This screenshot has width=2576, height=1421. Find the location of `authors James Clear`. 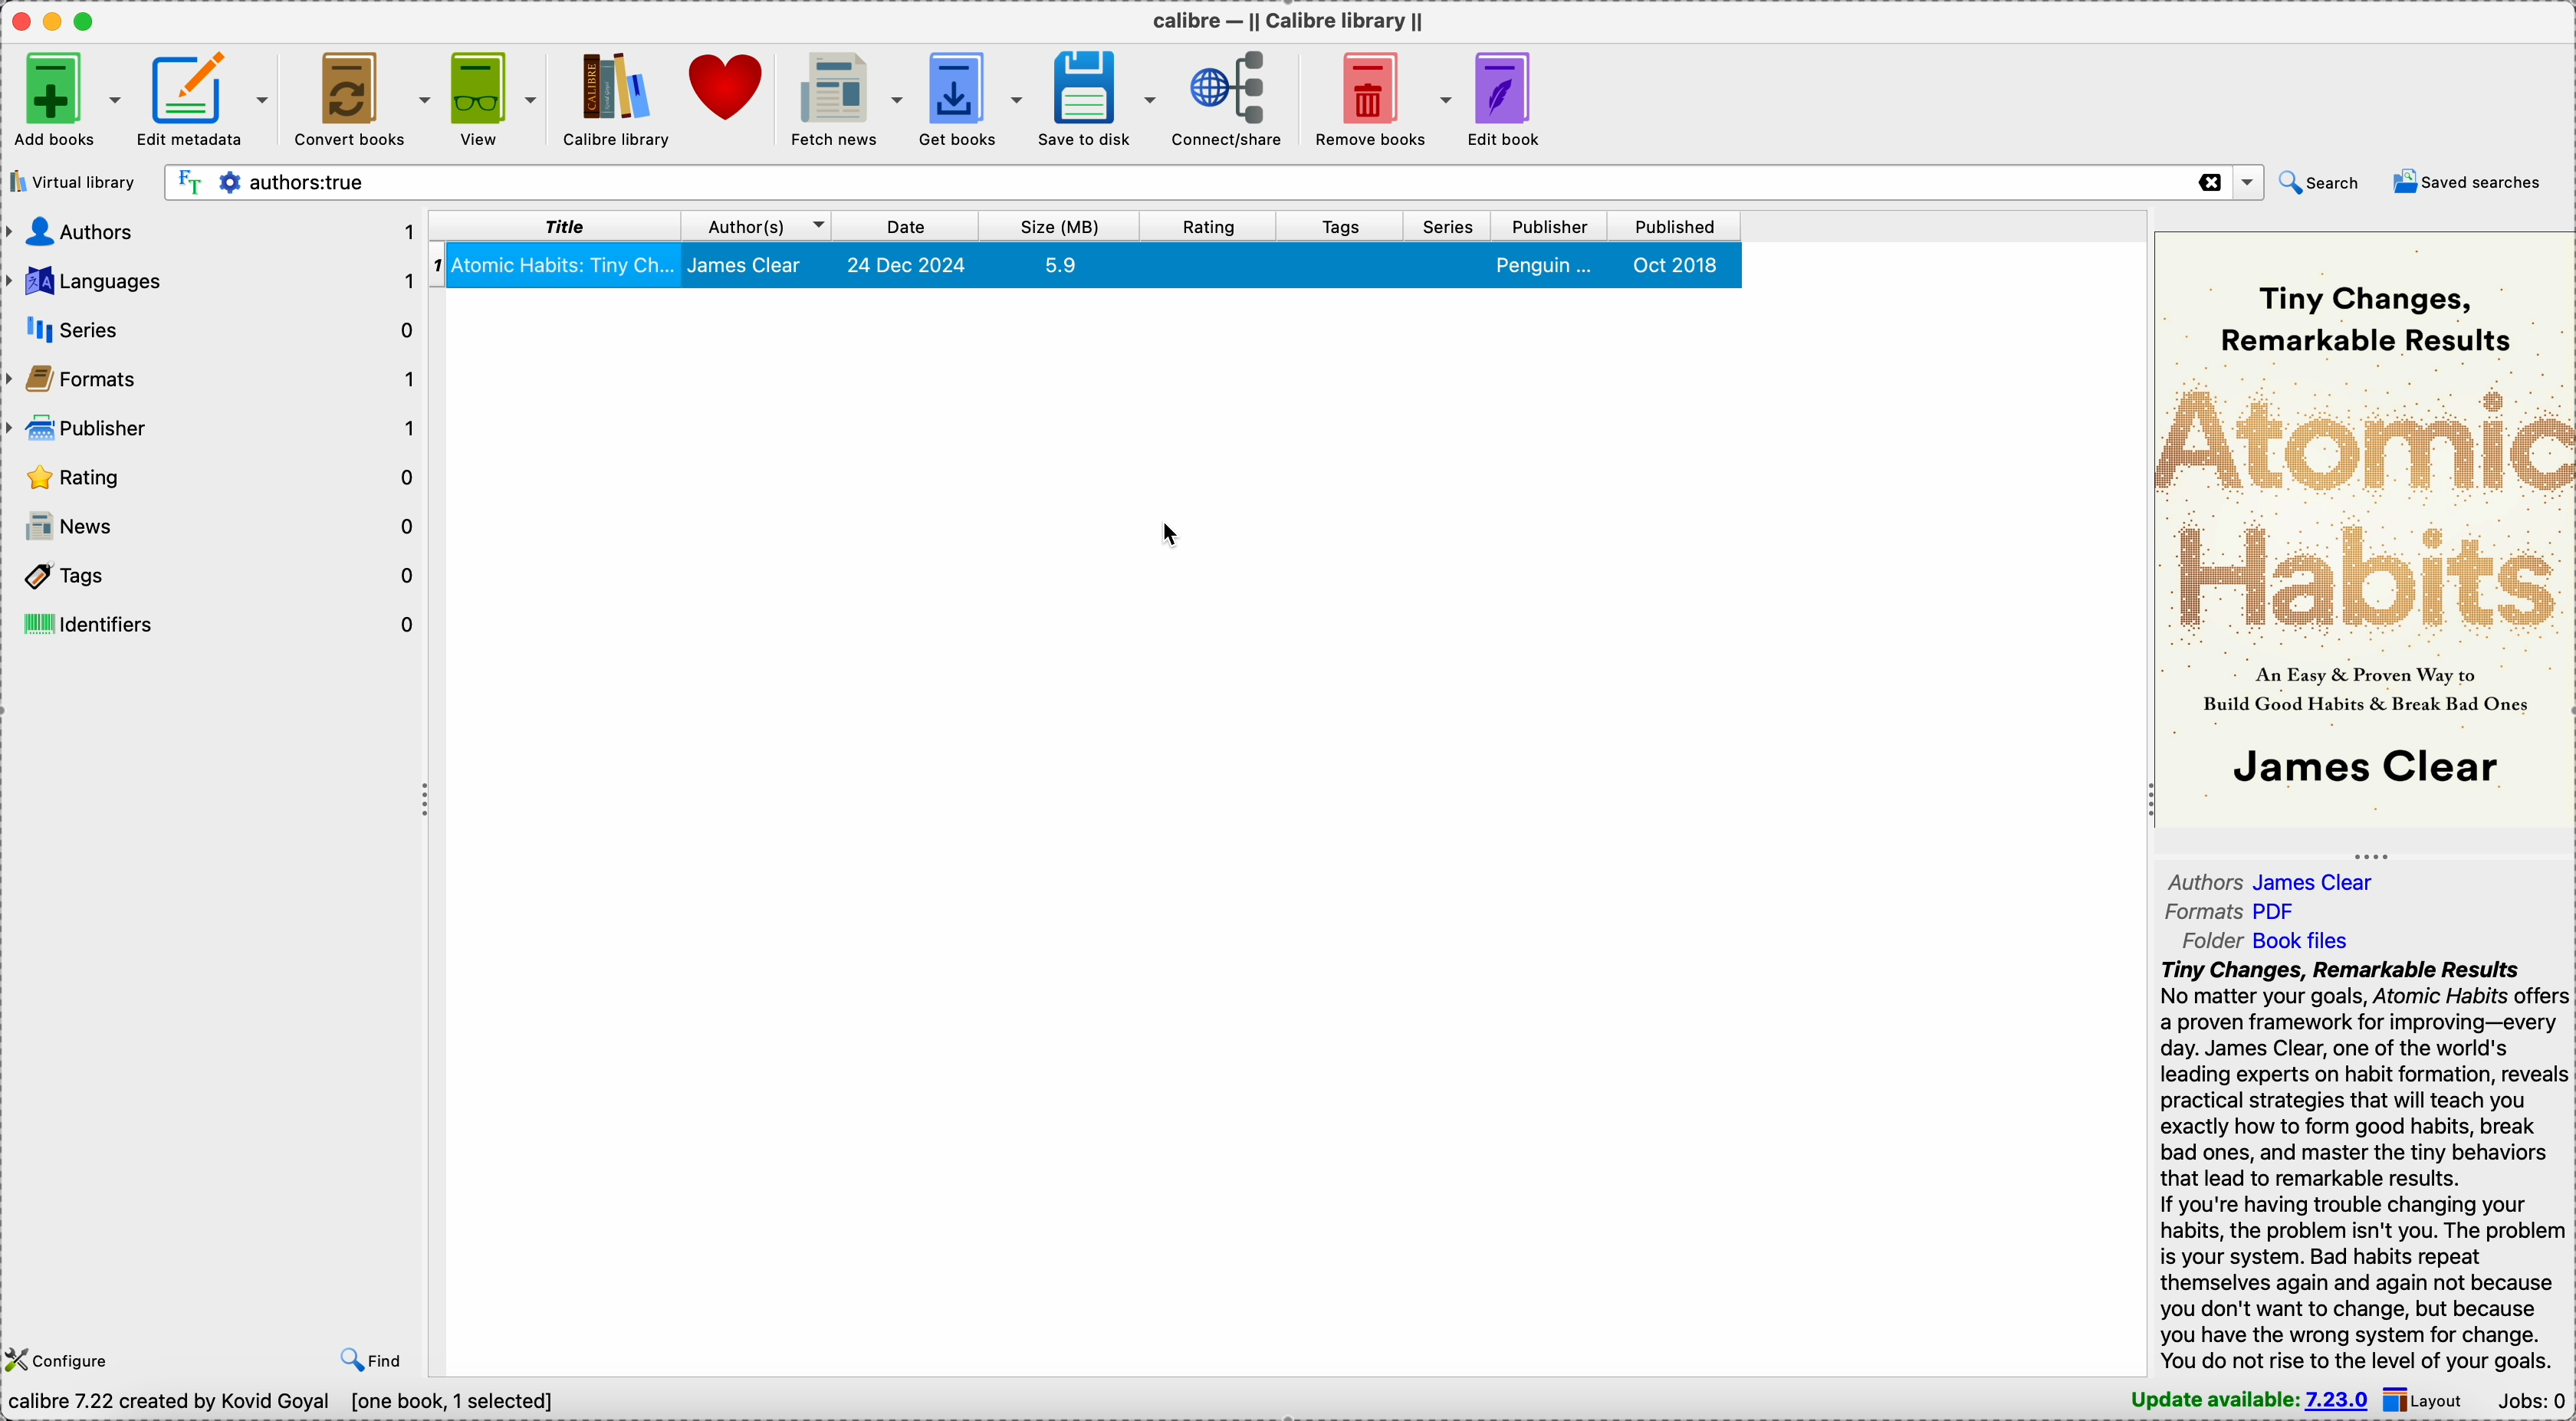

authors James Clear is located at coordinates (2275, 880).